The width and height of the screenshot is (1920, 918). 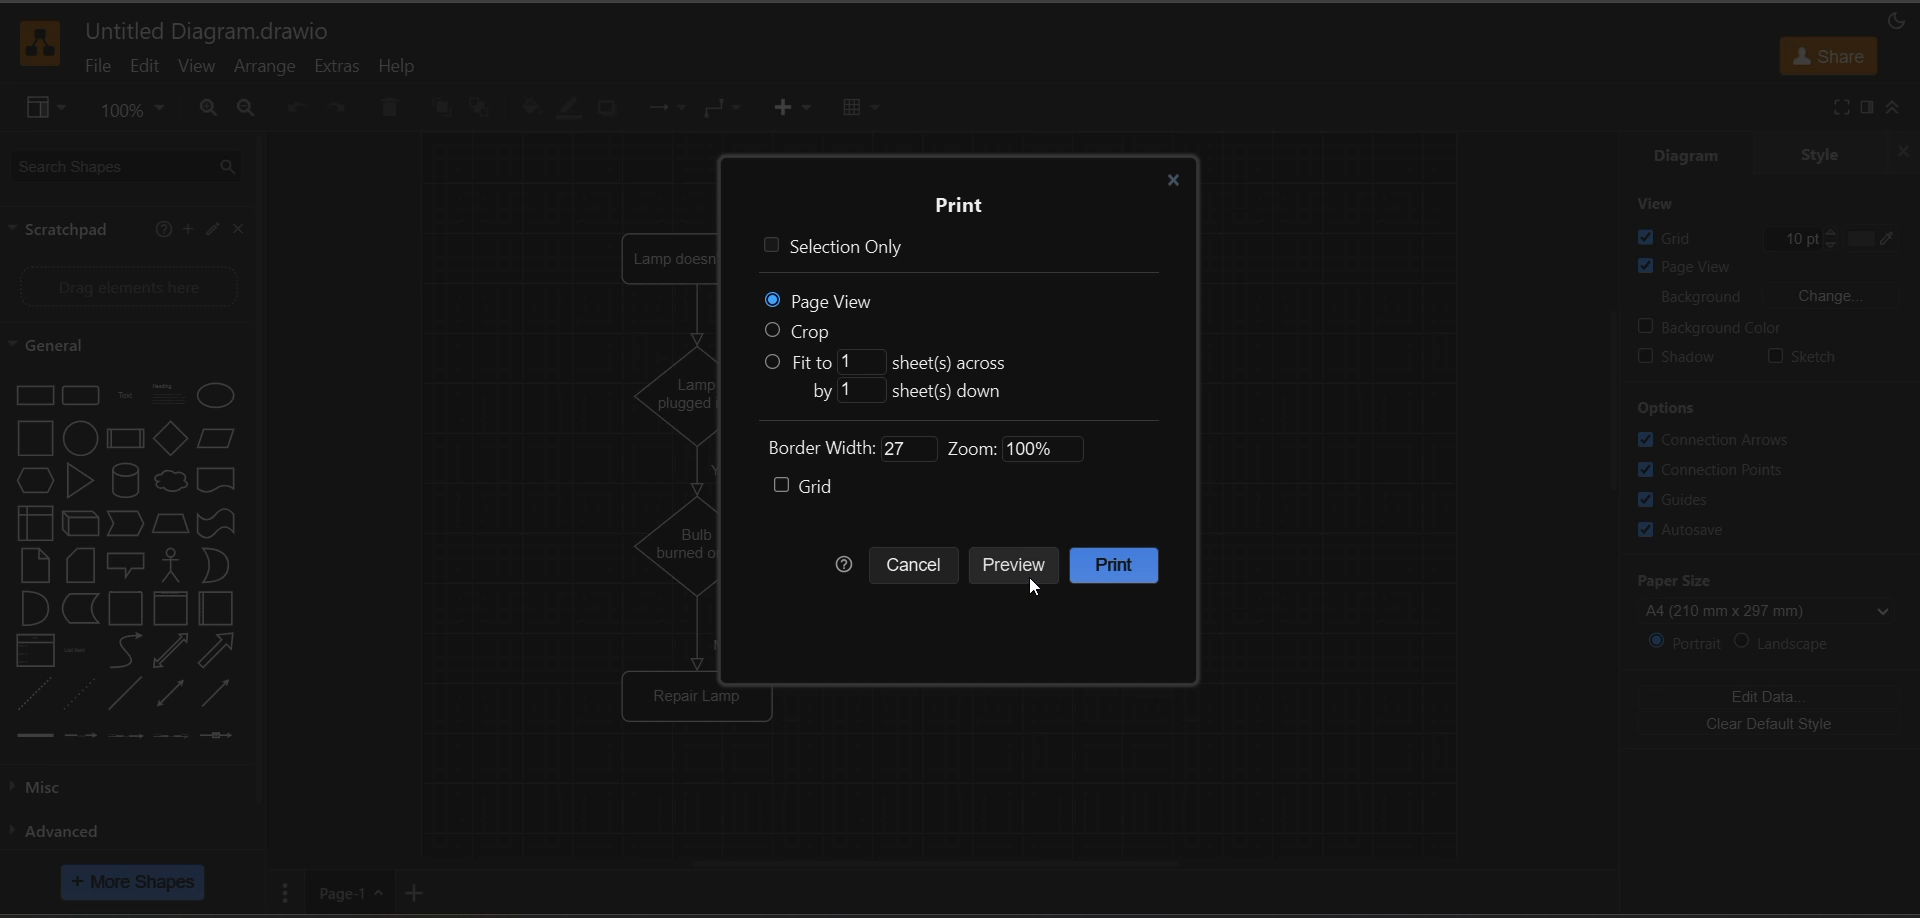 What do you see at coordinates (811, 331) in the screenshot?
I see `crop` at bounding box center [811, 331].